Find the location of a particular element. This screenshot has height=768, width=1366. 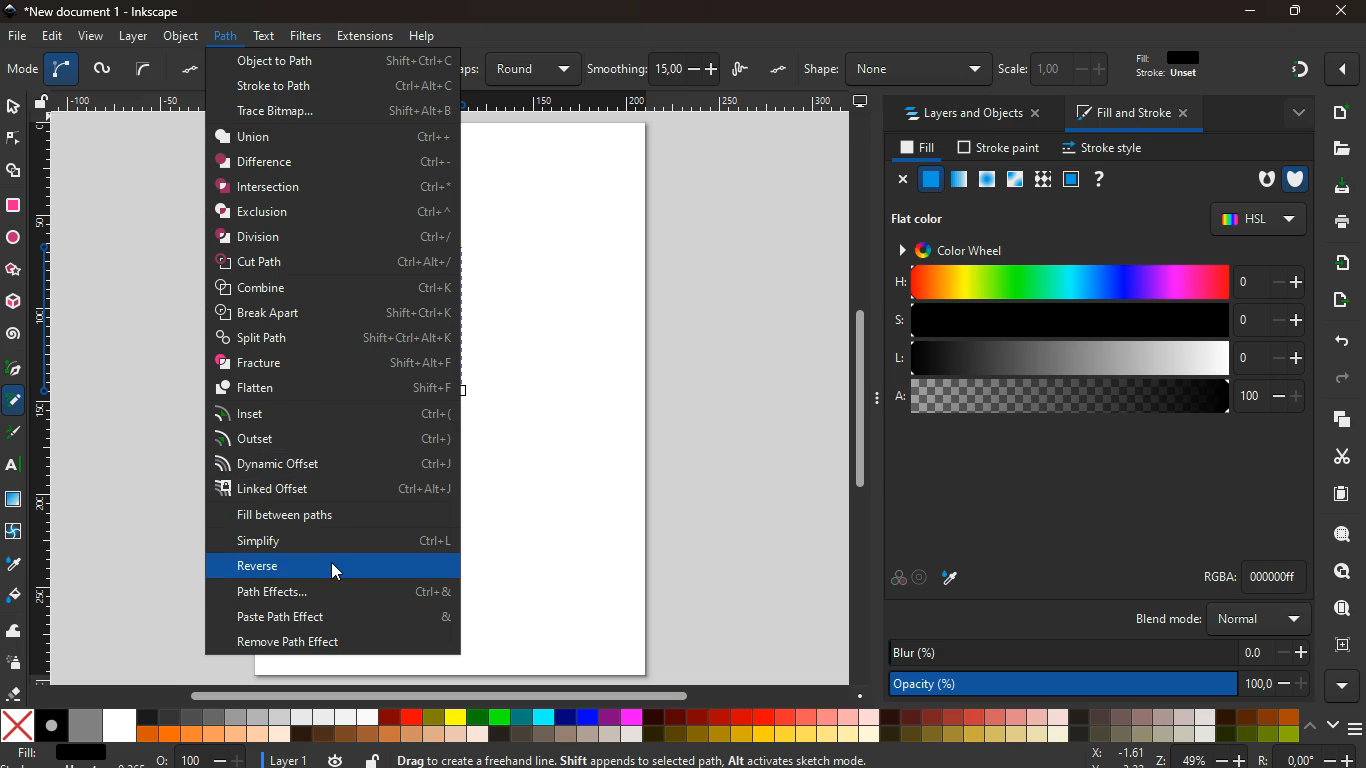

smoothing is located at coordinates (654, 69).